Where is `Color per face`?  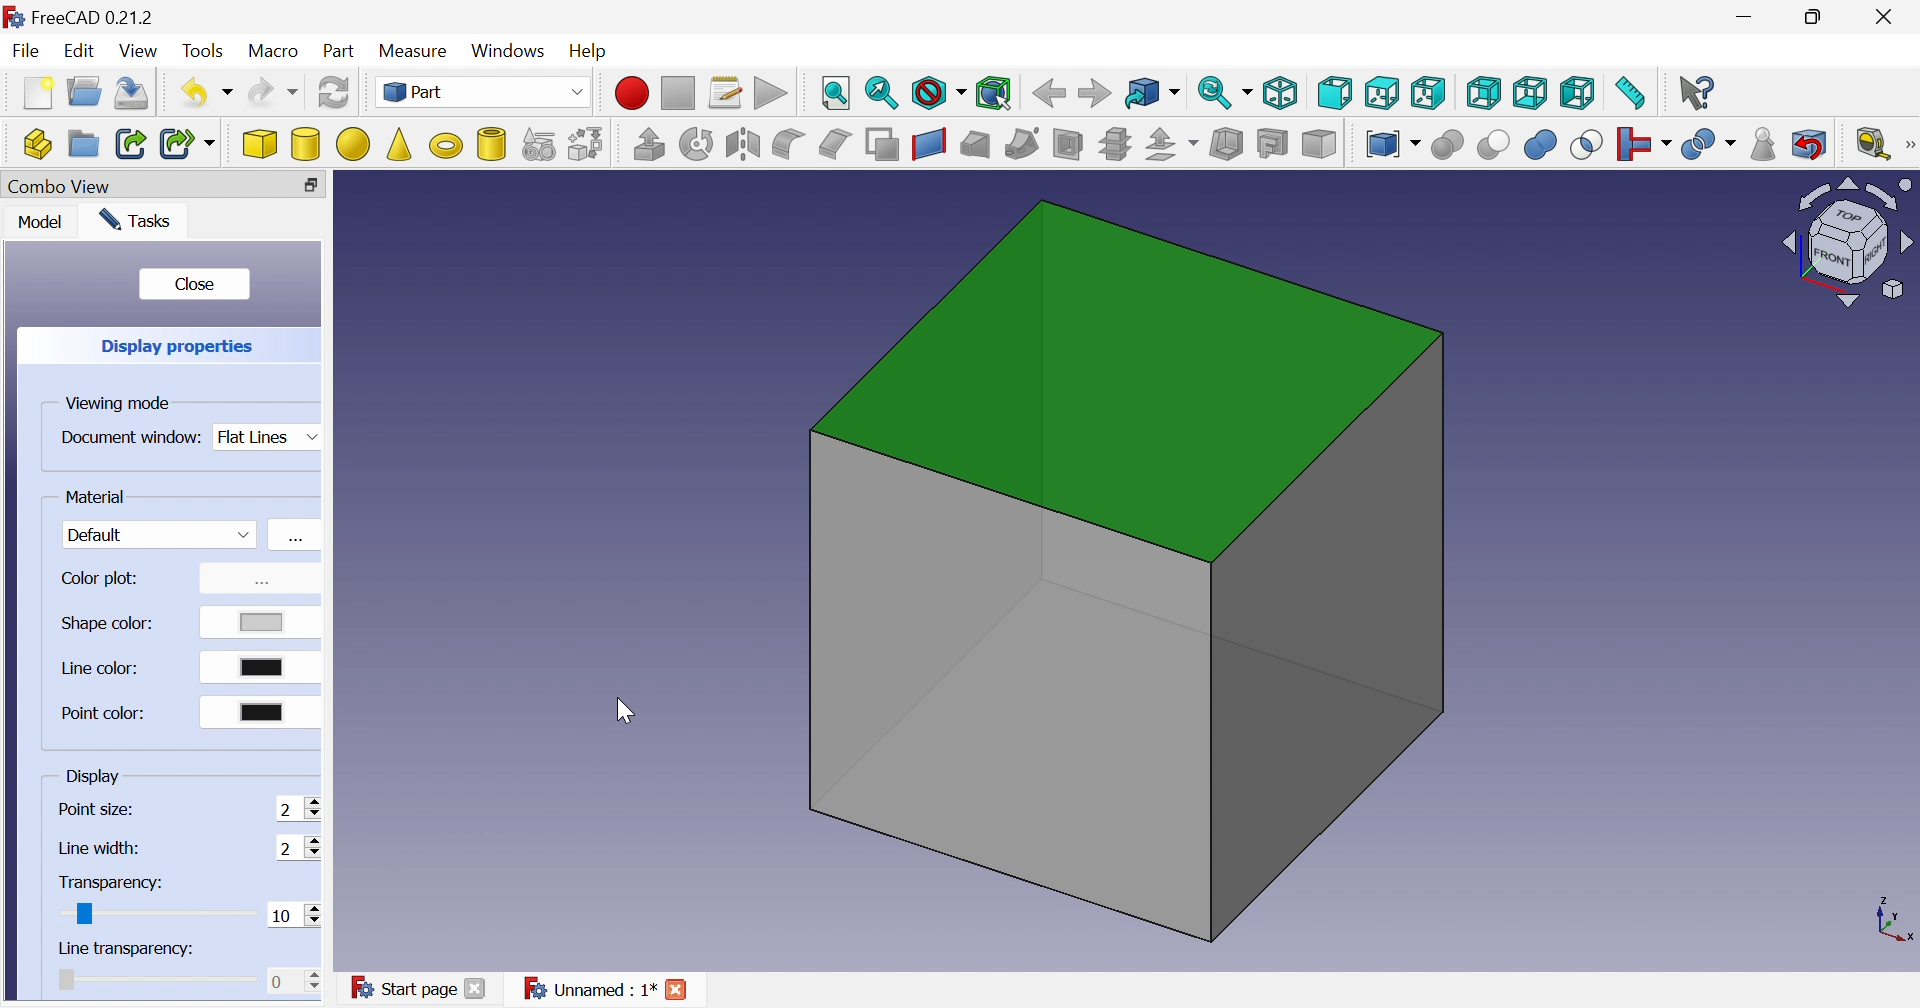
Color per face is located at coordinates (1323, 145).